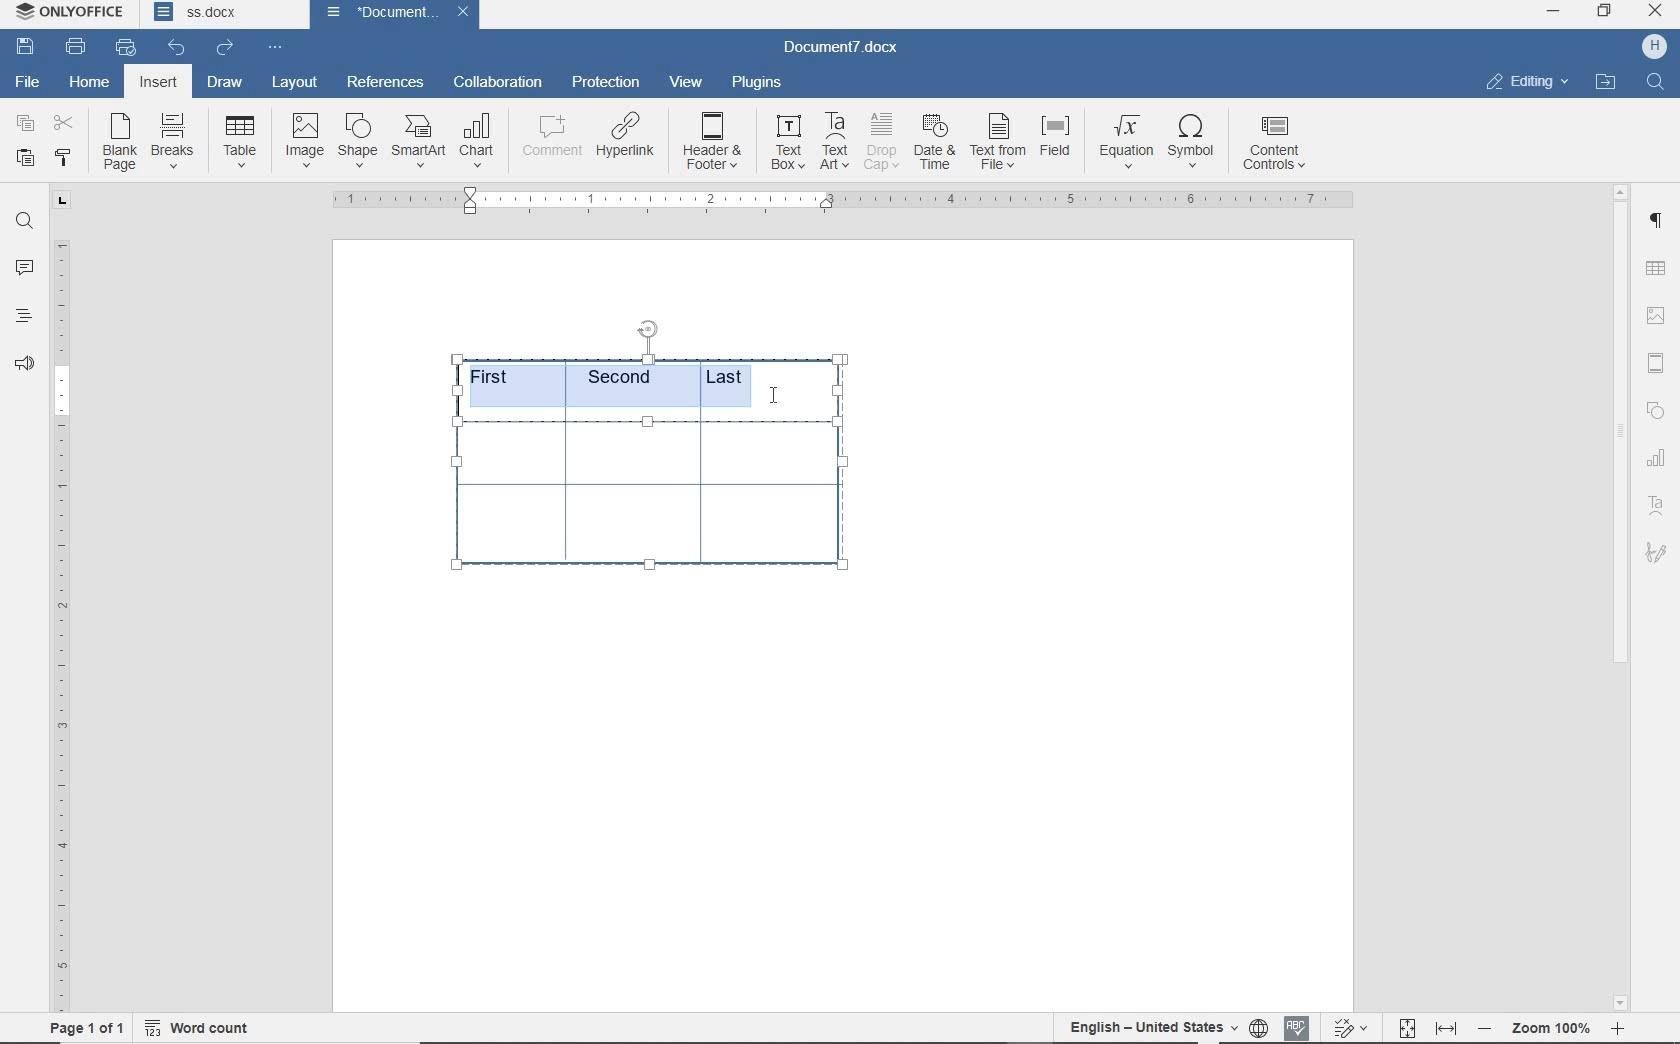  What do you see at coordinates (784, 394) in the screenshot?
I see `text cursor` at bounding box center [784, 394].